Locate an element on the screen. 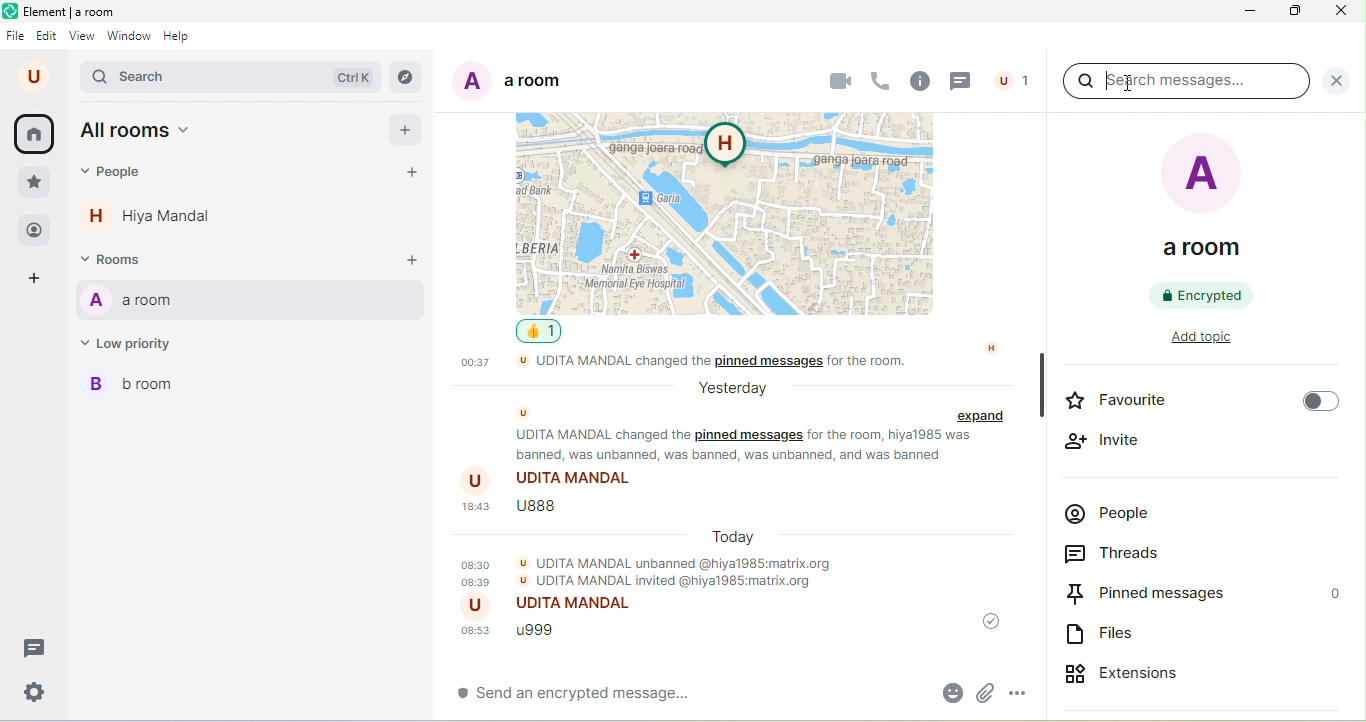 The width and height of the screenshot is (1366, 722). threads is located at coordinates (31, 647).